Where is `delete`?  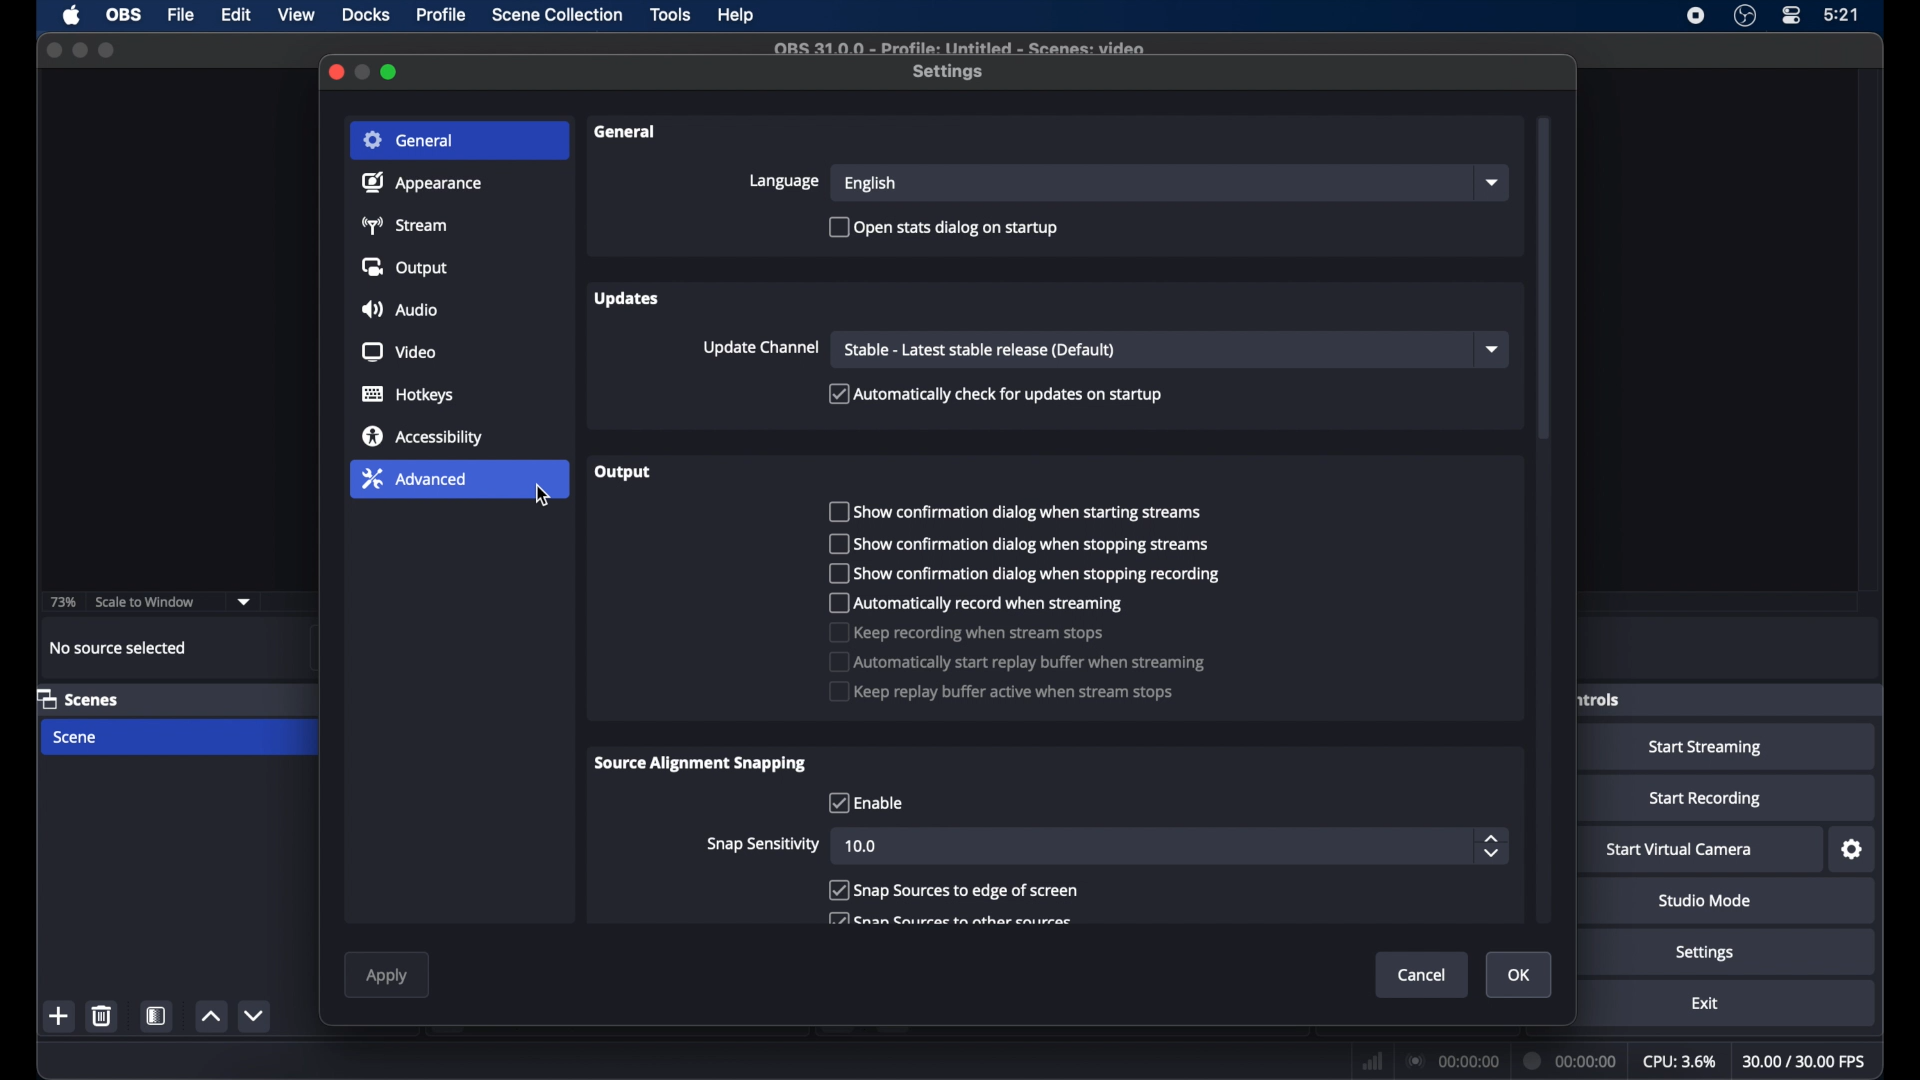 delete is located at coordinates (101, 1015).